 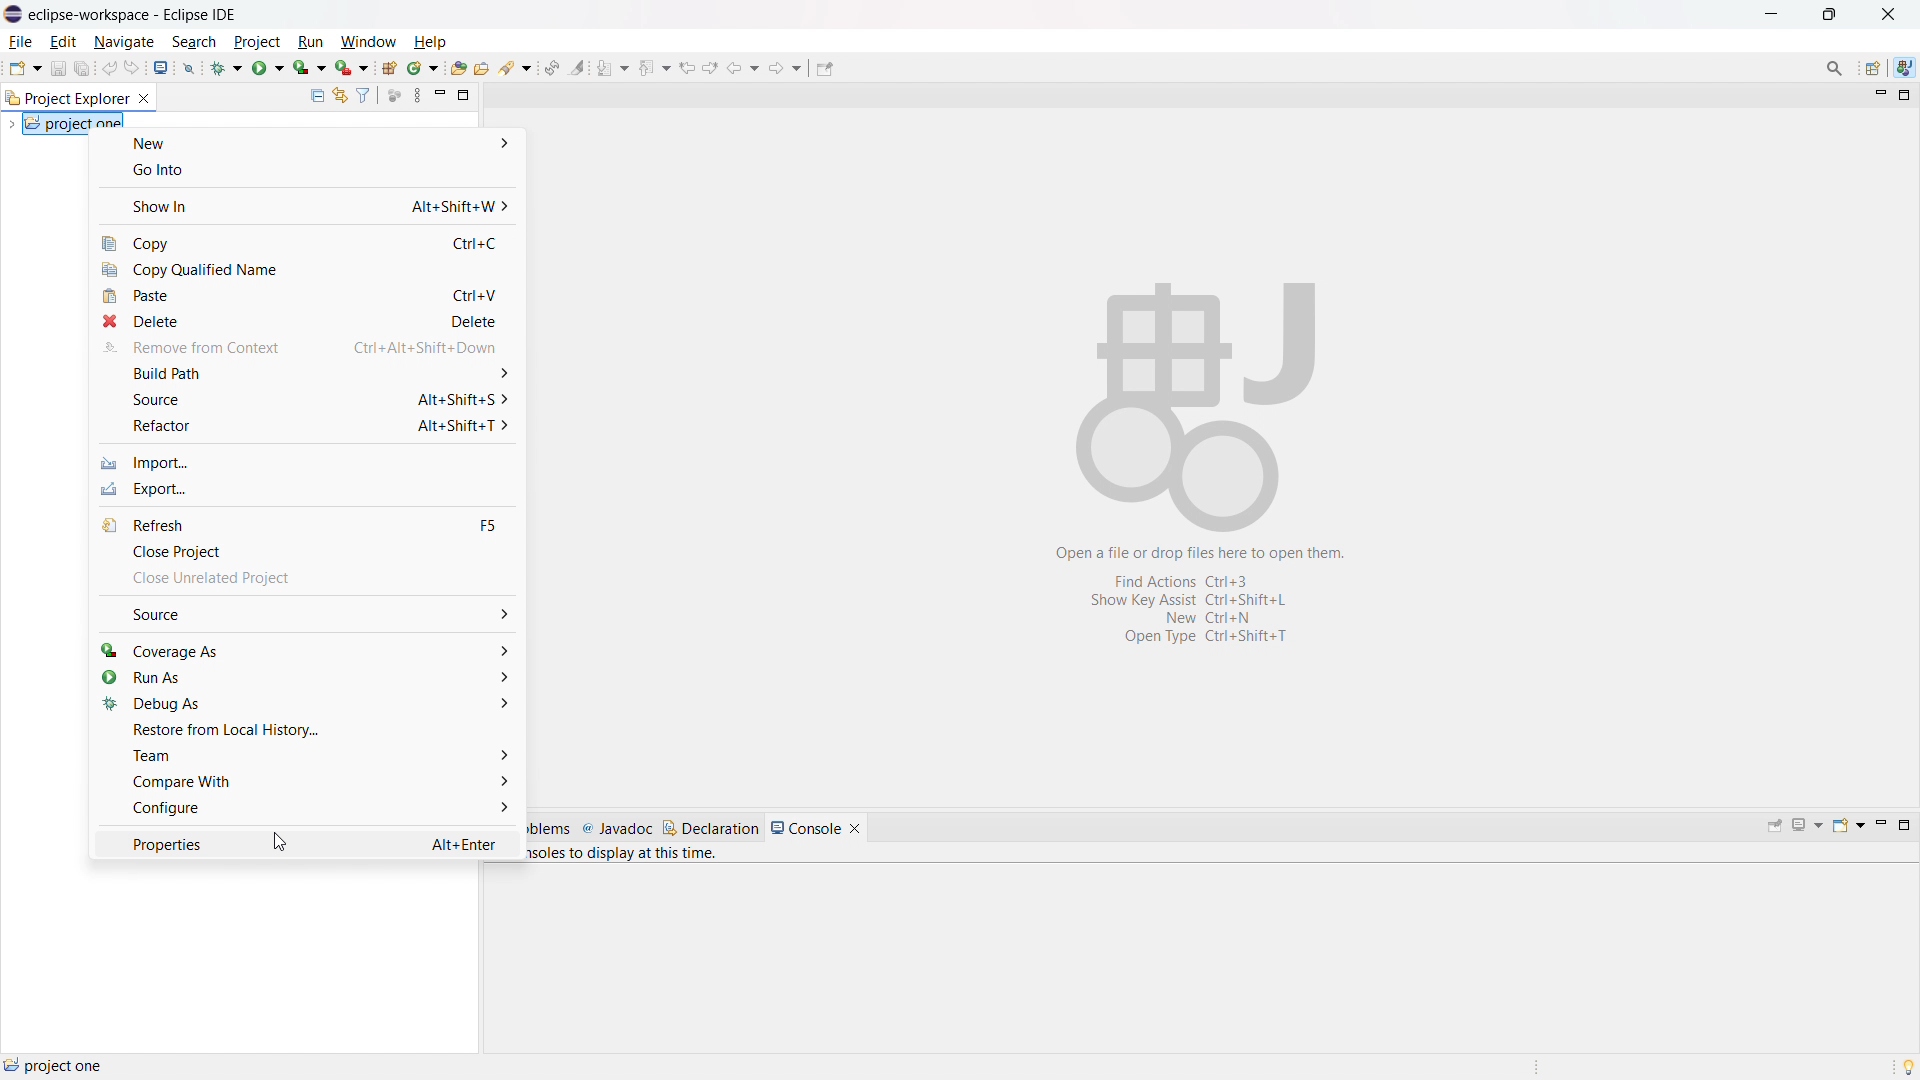 What do you see at coordinates (1201, 638) in the screenshot?
I see `open type ctrl+shift+t` at bounding box center [1201, 638].